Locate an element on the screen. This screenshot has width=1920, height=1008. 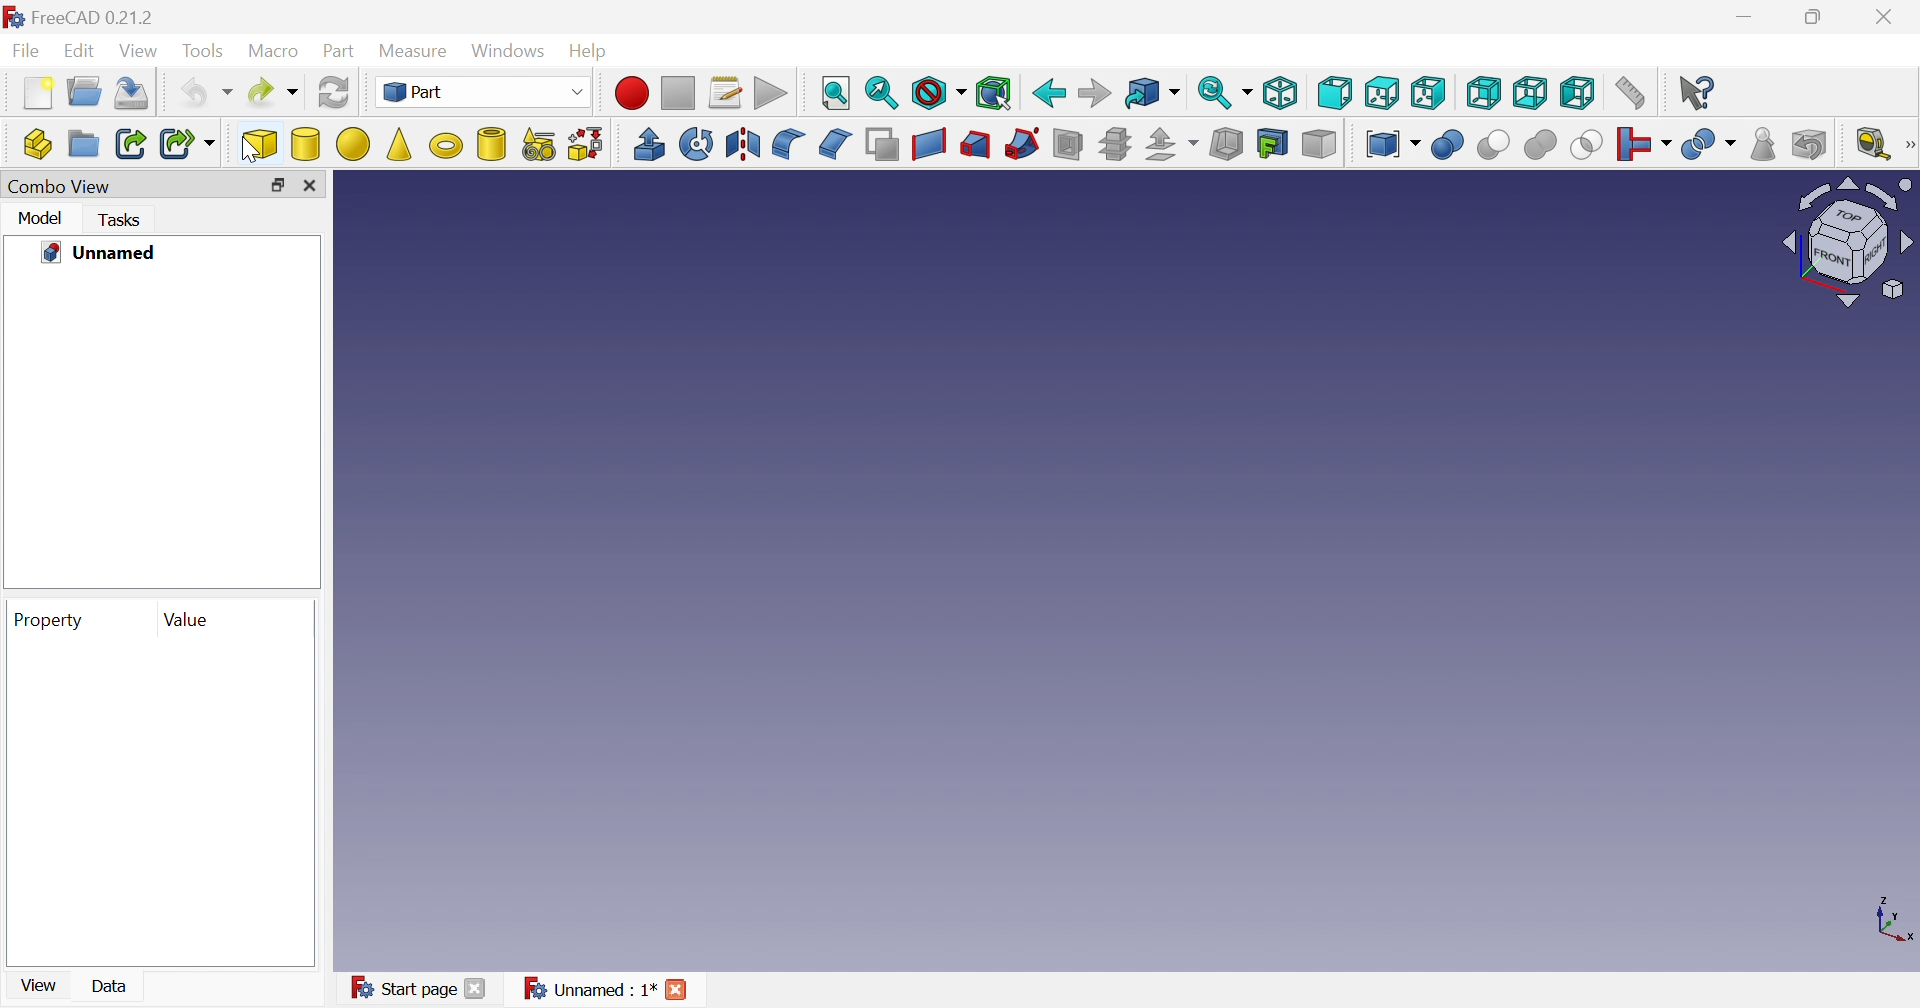
Cone is located at coordinates (400, 145).